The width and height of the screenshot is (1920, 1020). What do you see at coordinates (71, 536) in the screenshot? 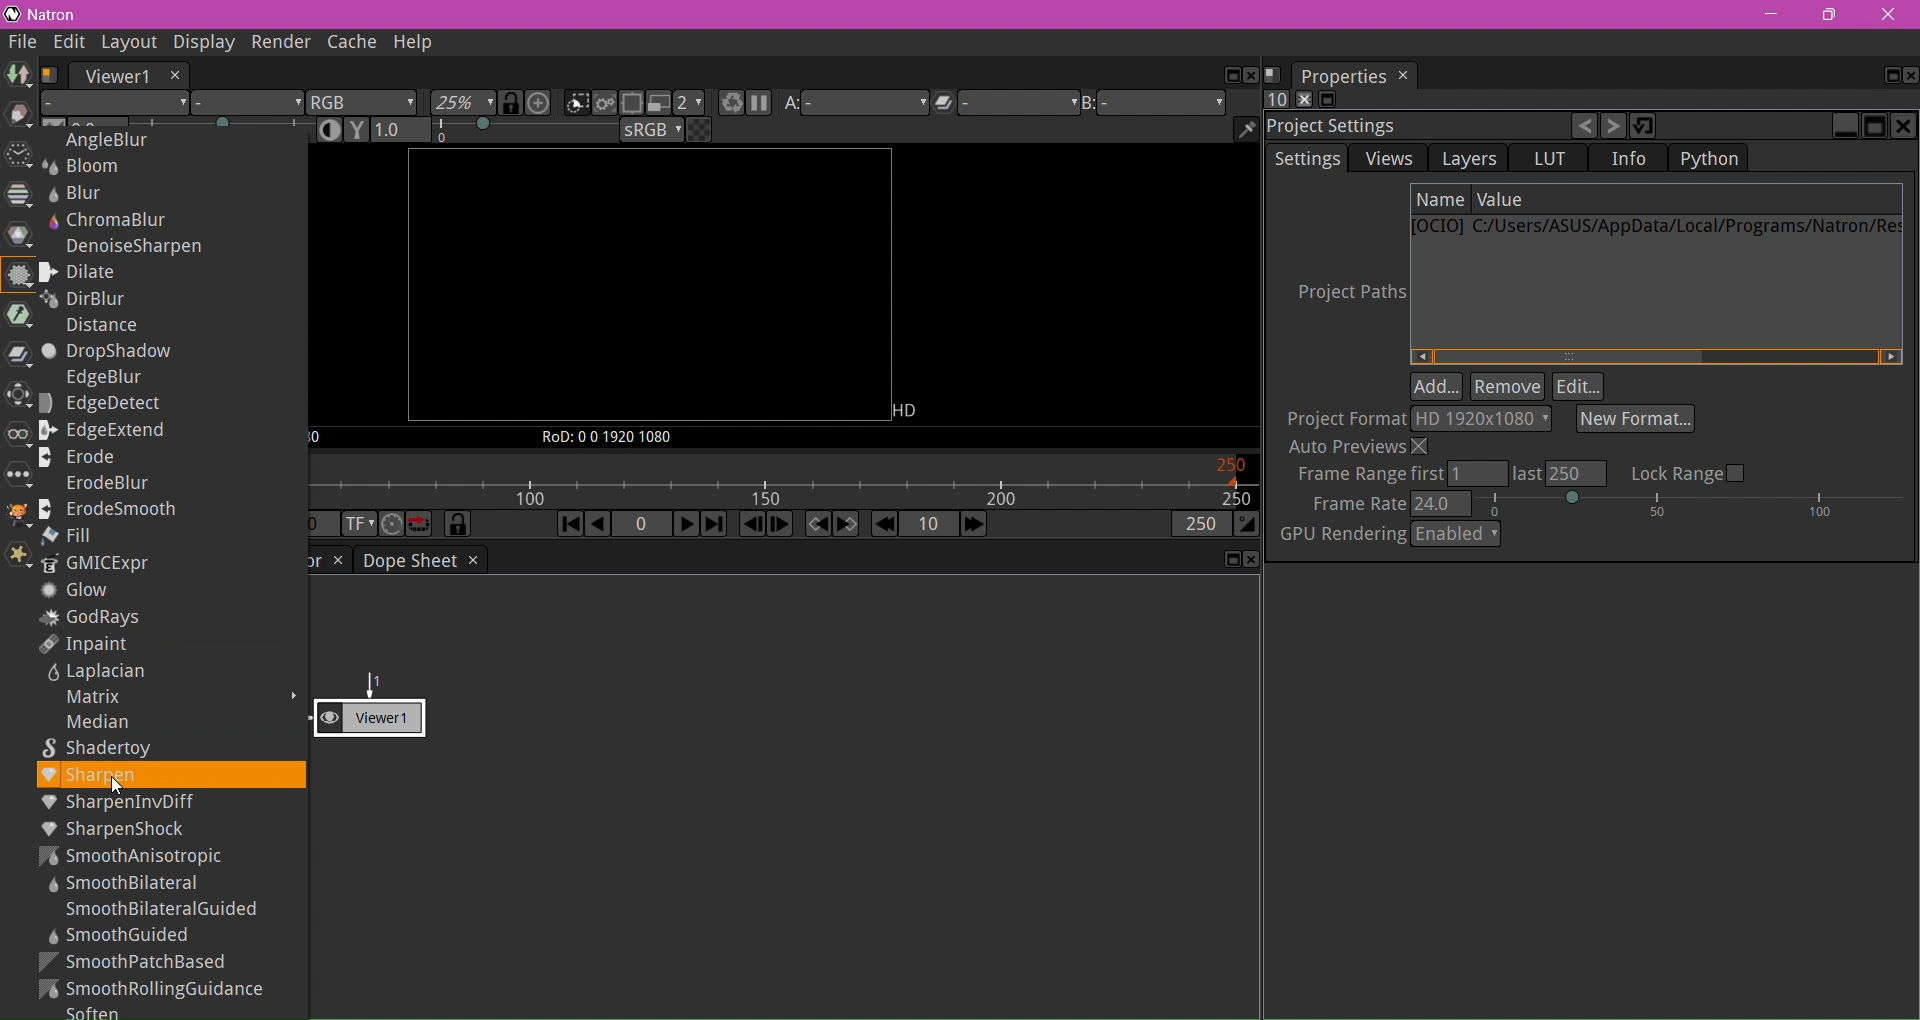
I see `Fill` at bounding box center [71, 536].